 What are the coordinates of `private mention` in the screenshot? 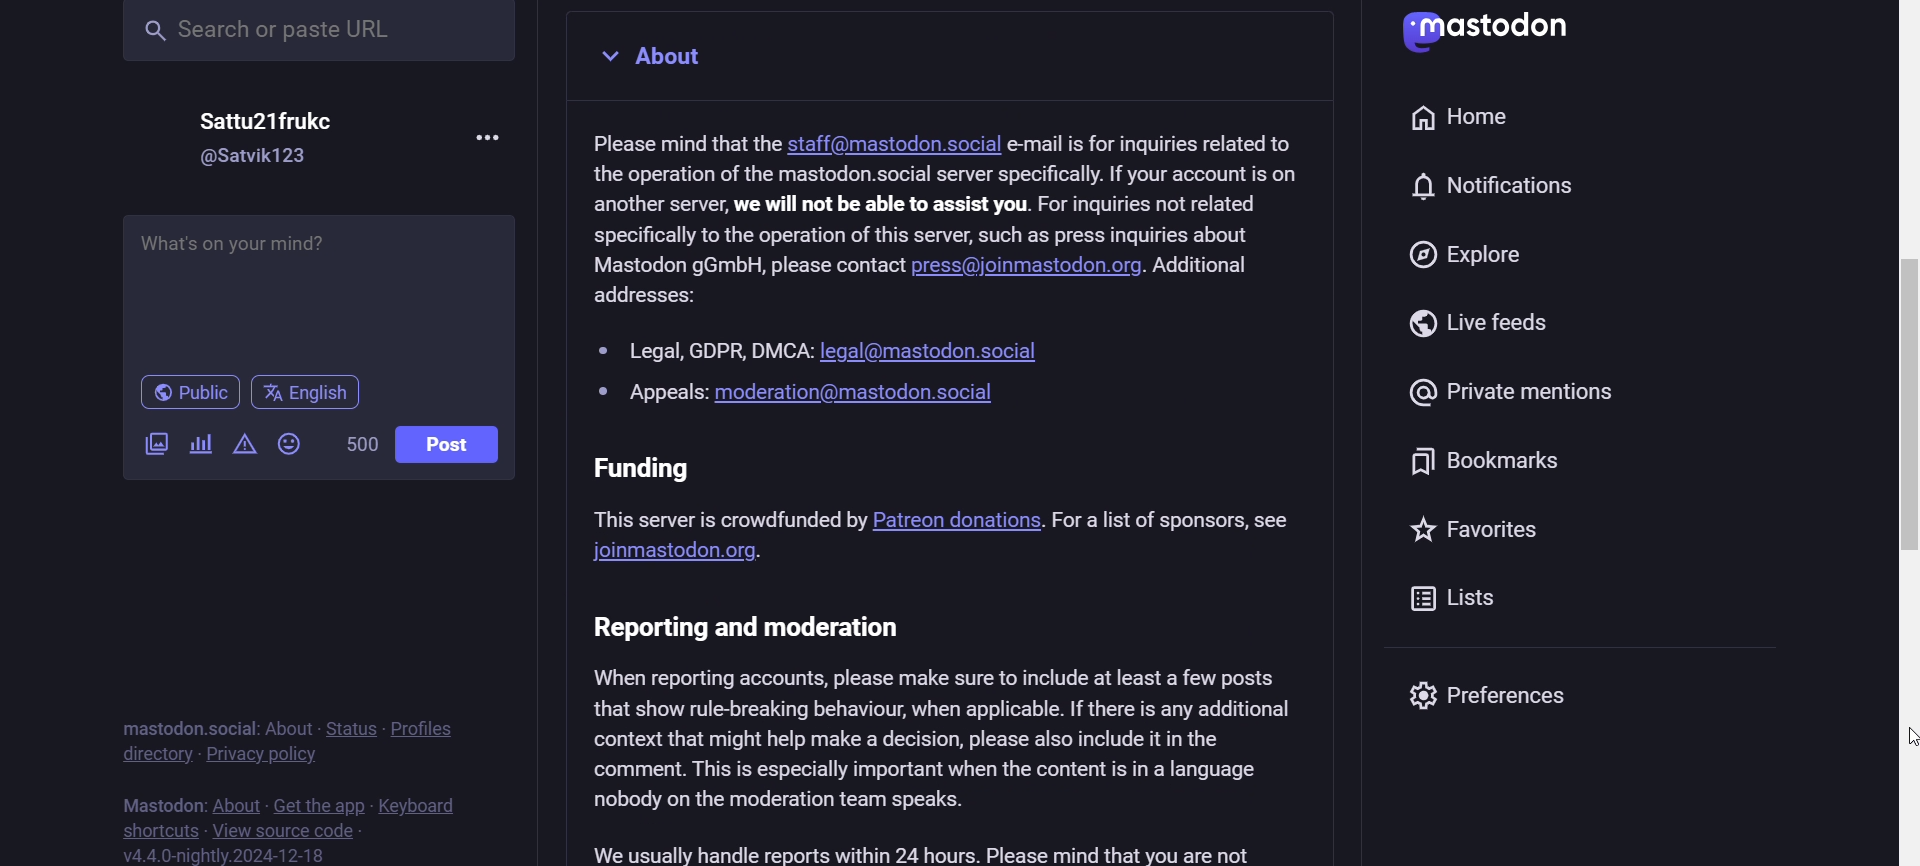 It's located at (1522, 397).